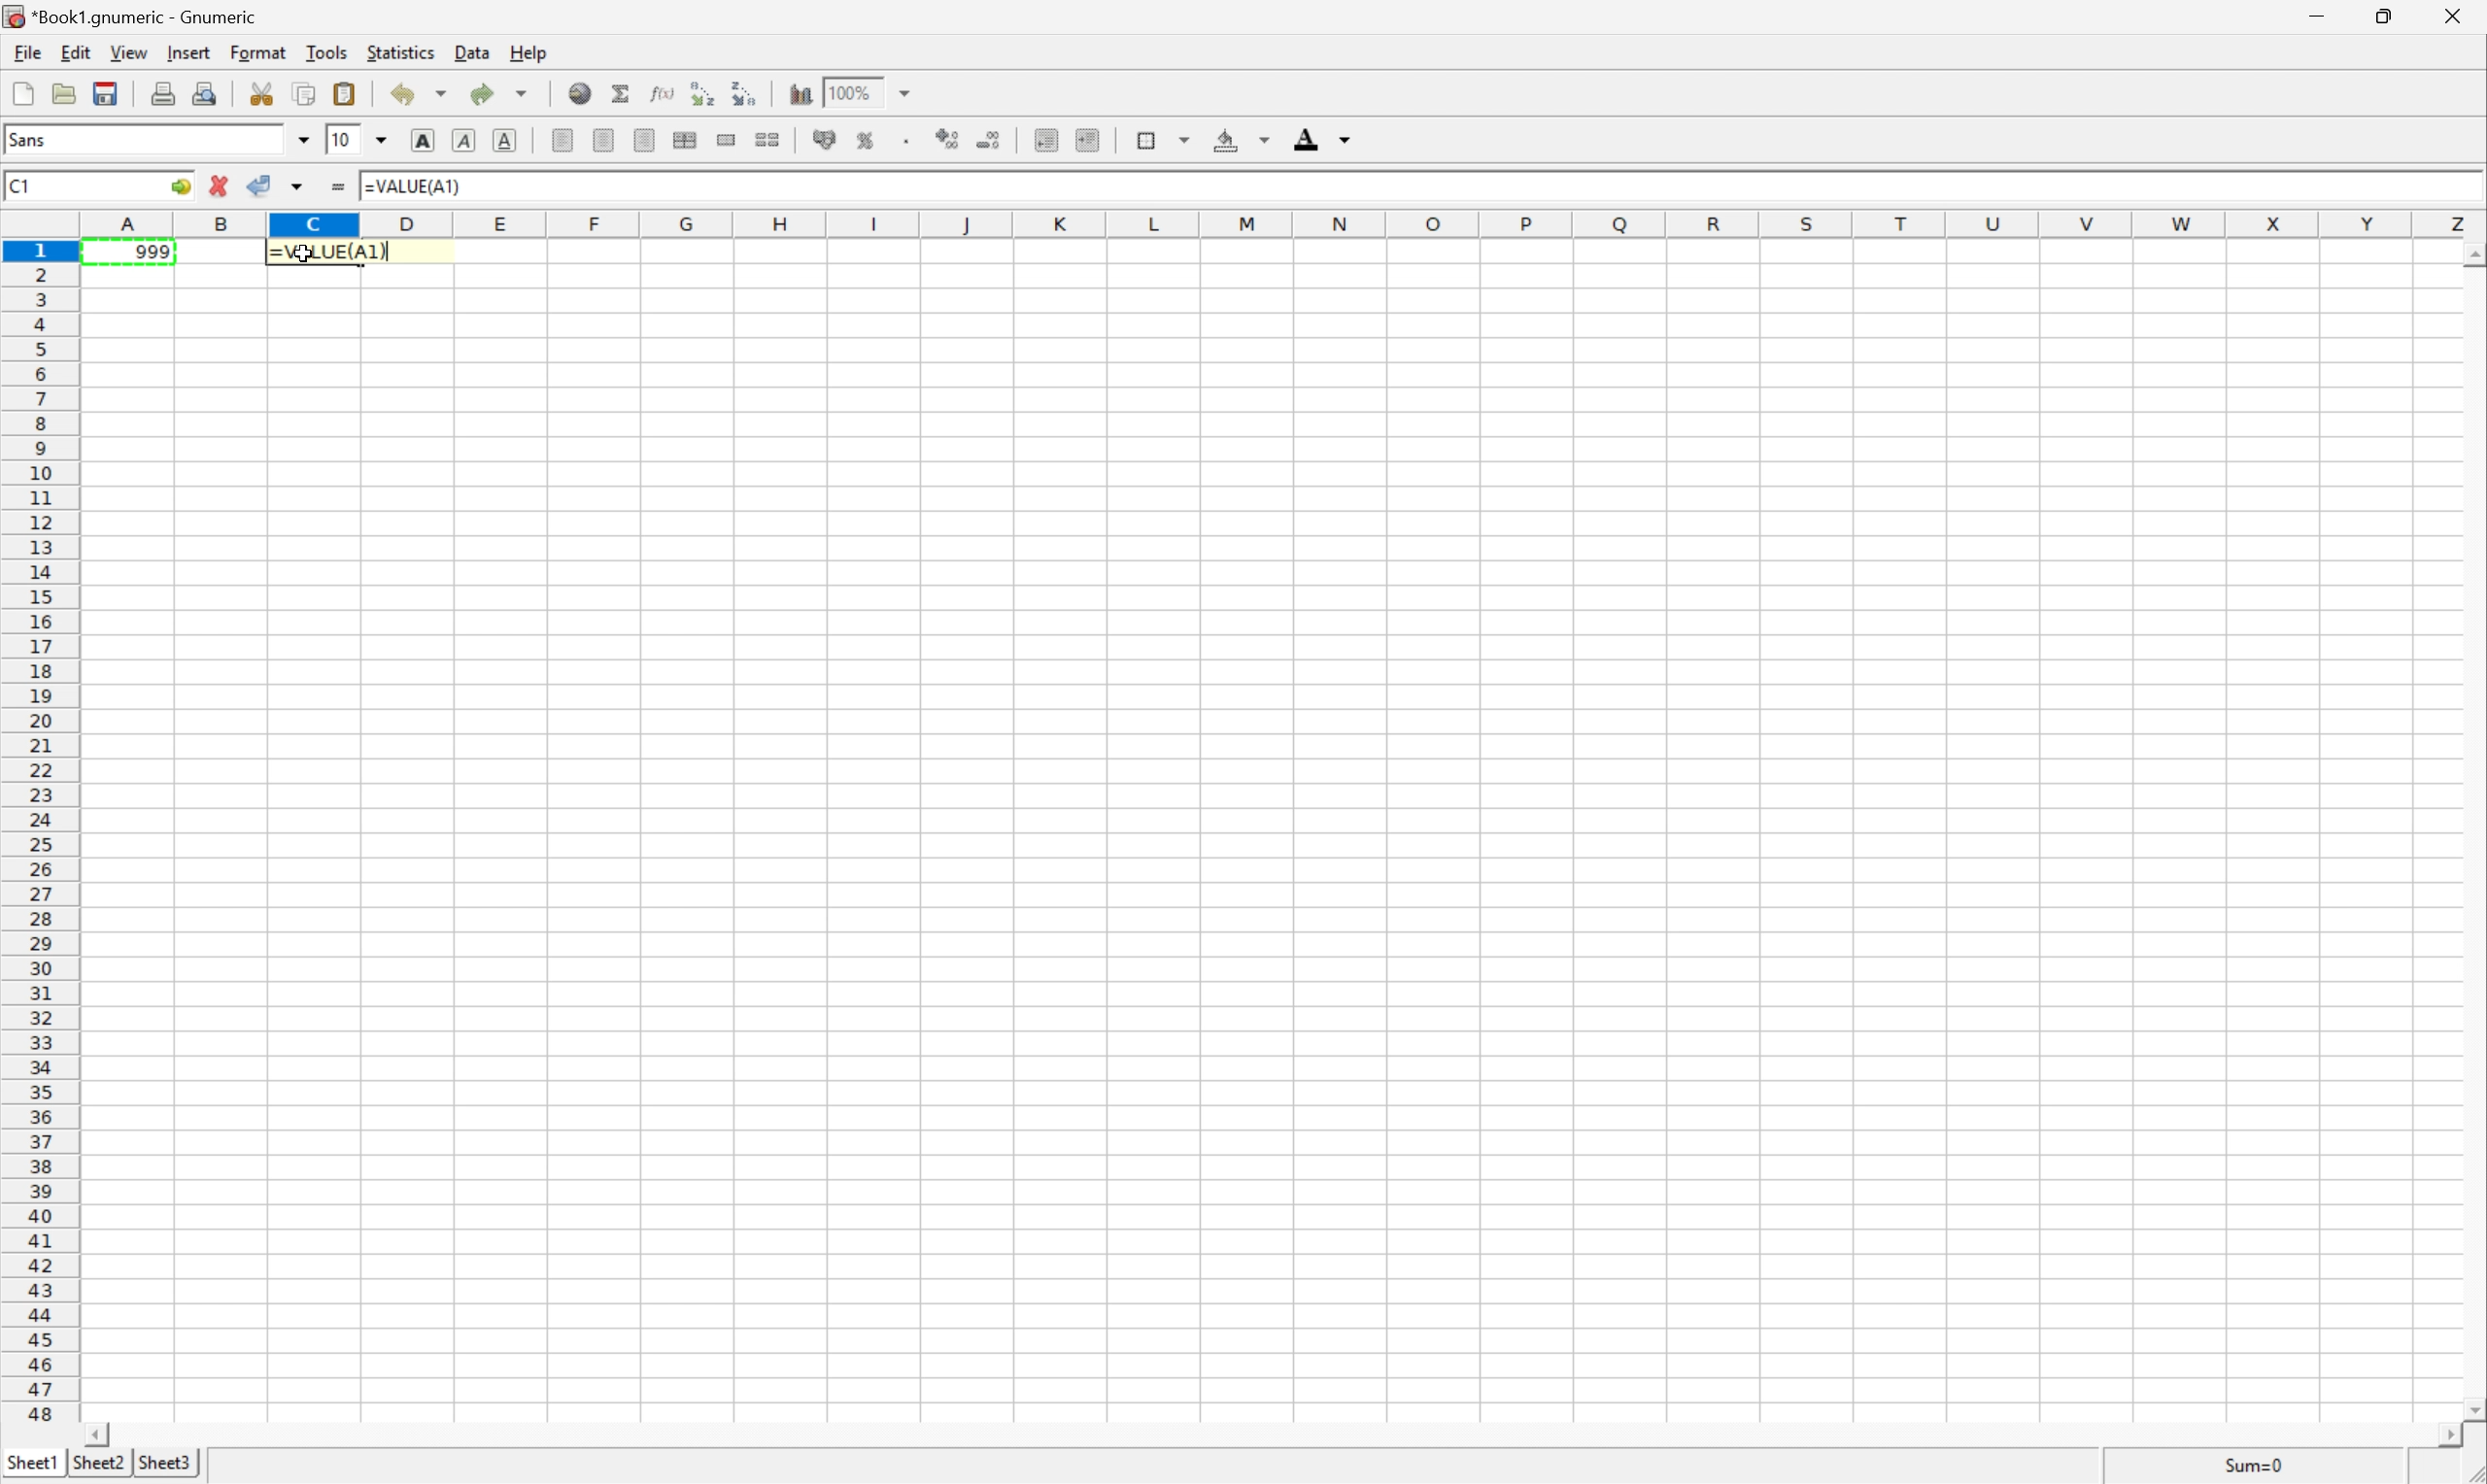 The height and width of the screenshot is (1484, 2487). Describe the element at coordinates (188, 55) in the screenshot. I see `insert` at that location.